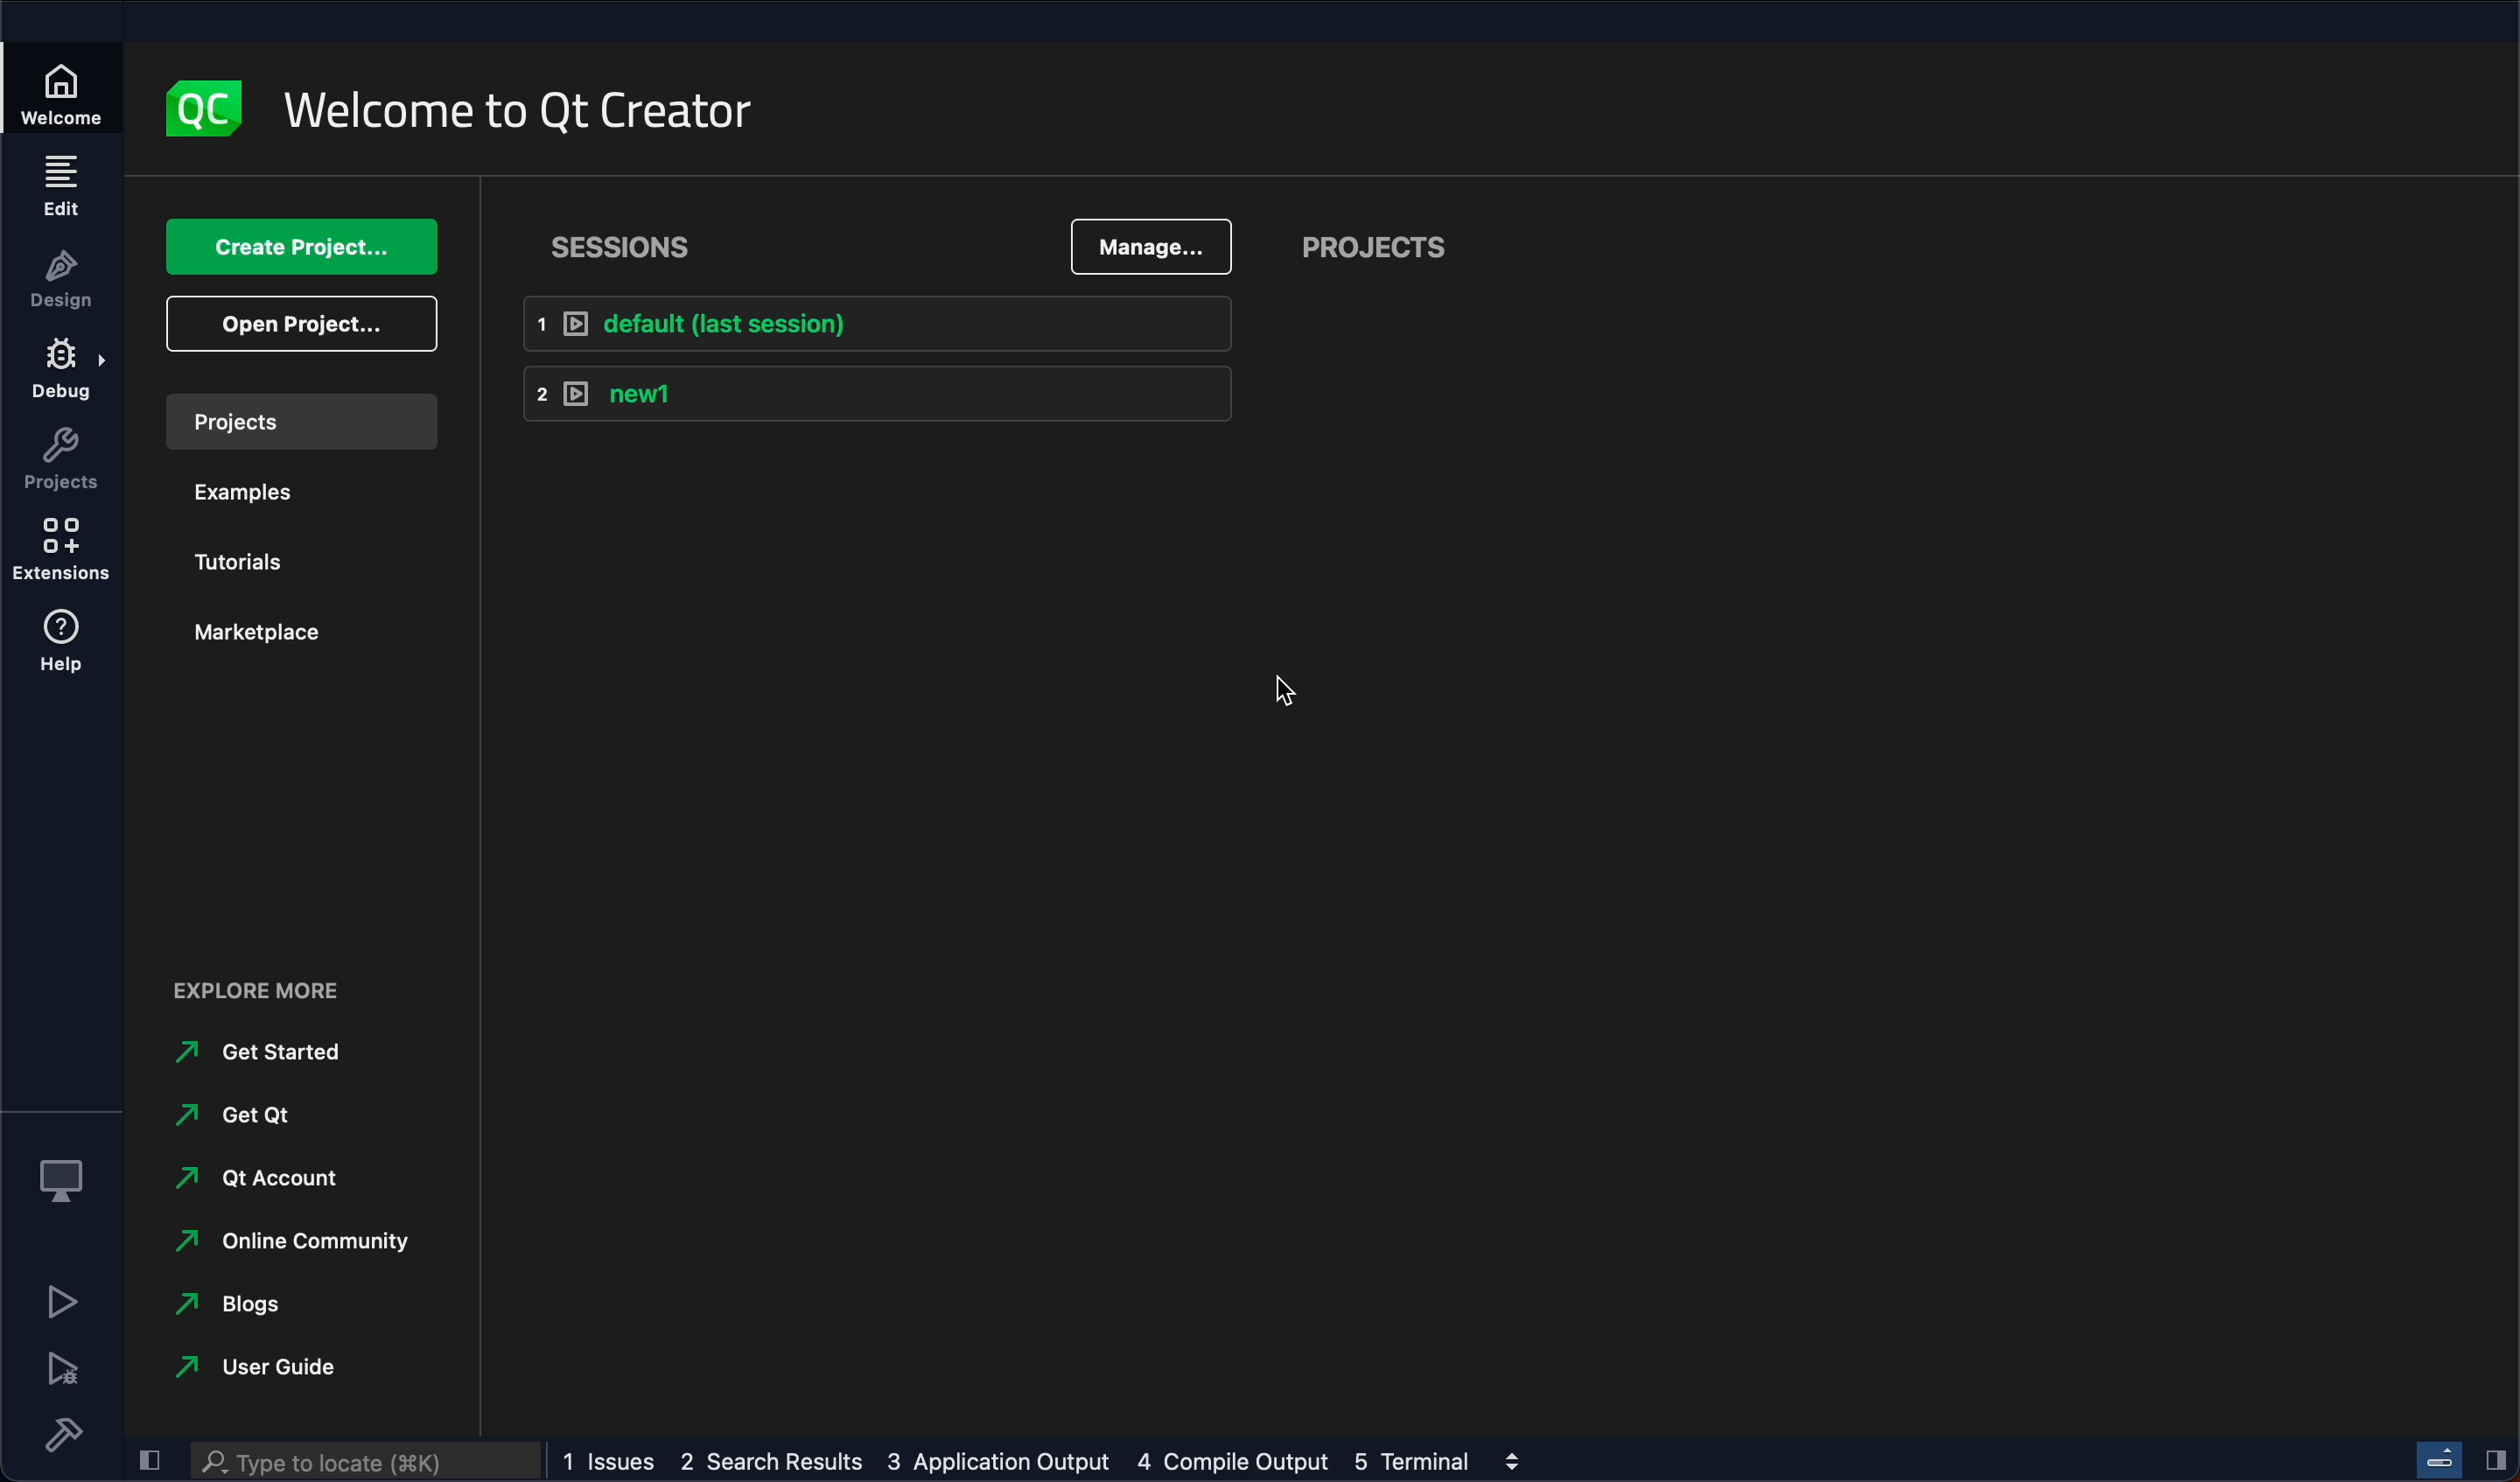 This screenshot has height=1482, width=2520. Describe the element at coordinates (57, 1305) in the screenshot. I see `run` at that location.